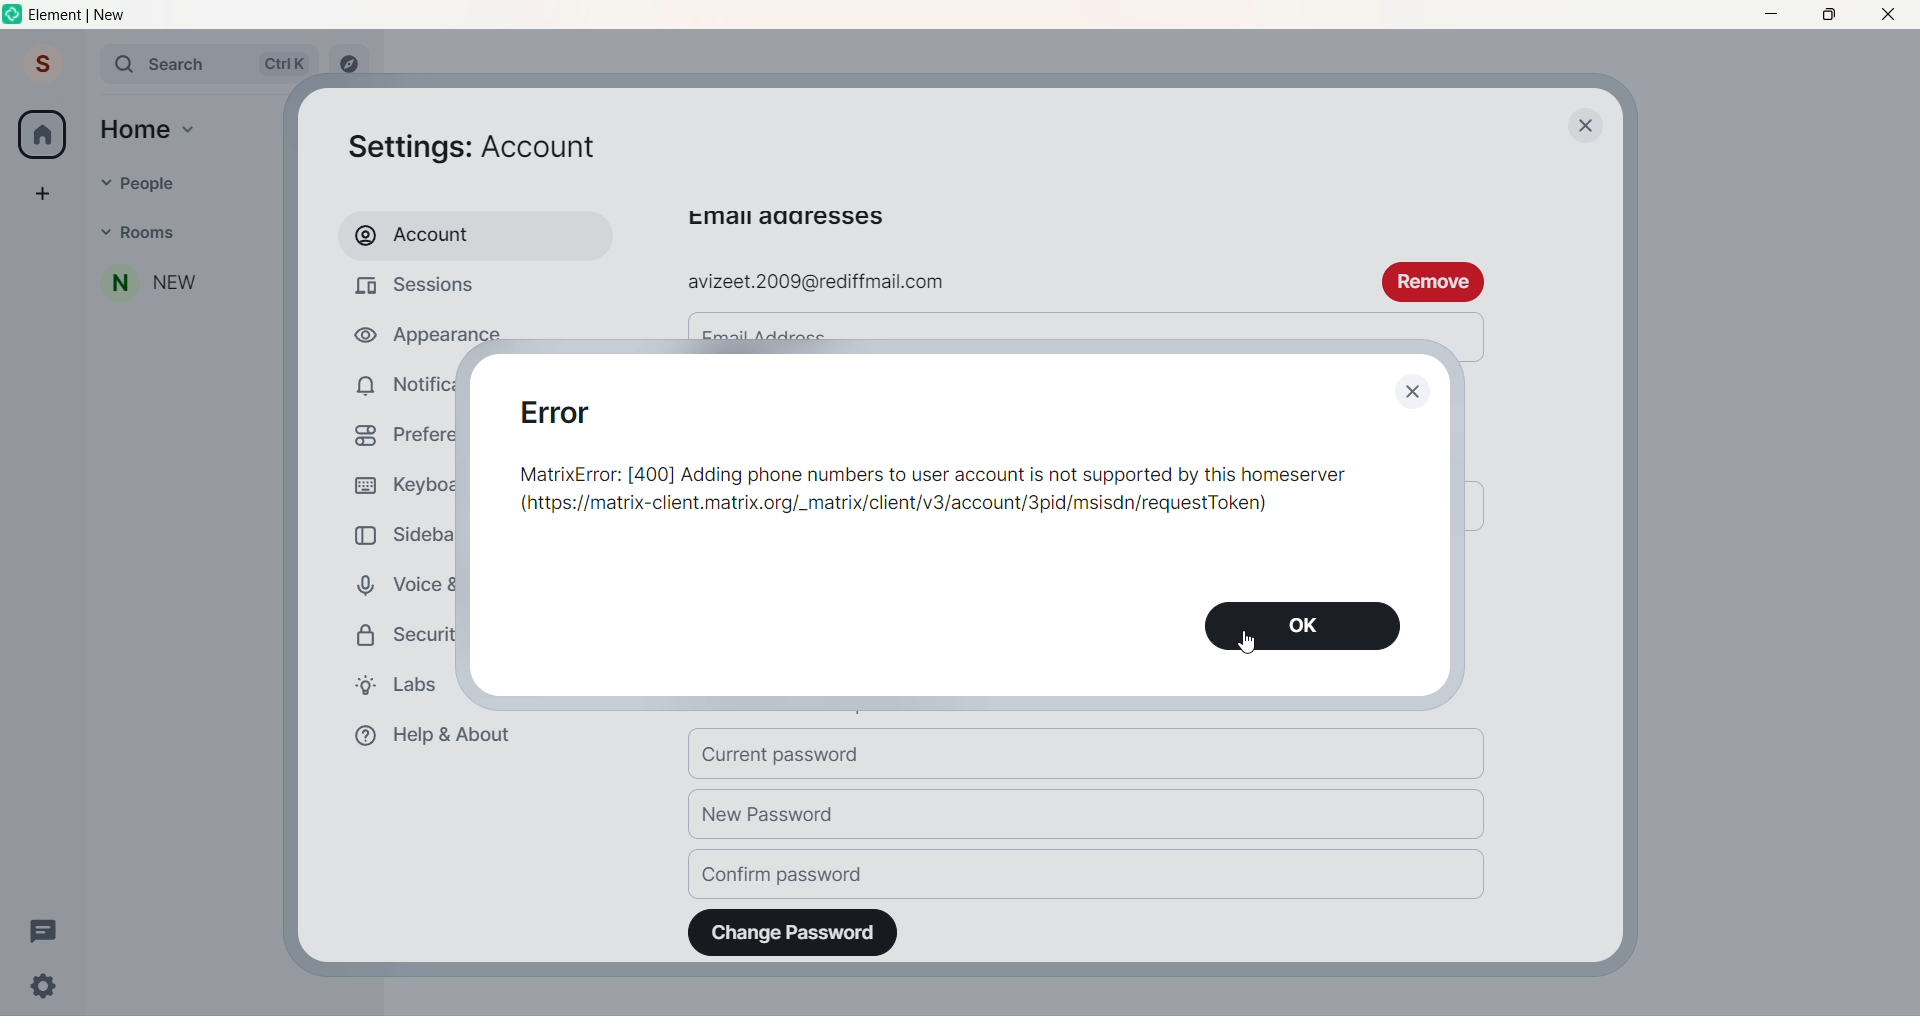 The width and height of the screenshot is (1920, 1016). I want to click on remove, so click(1434, 280).